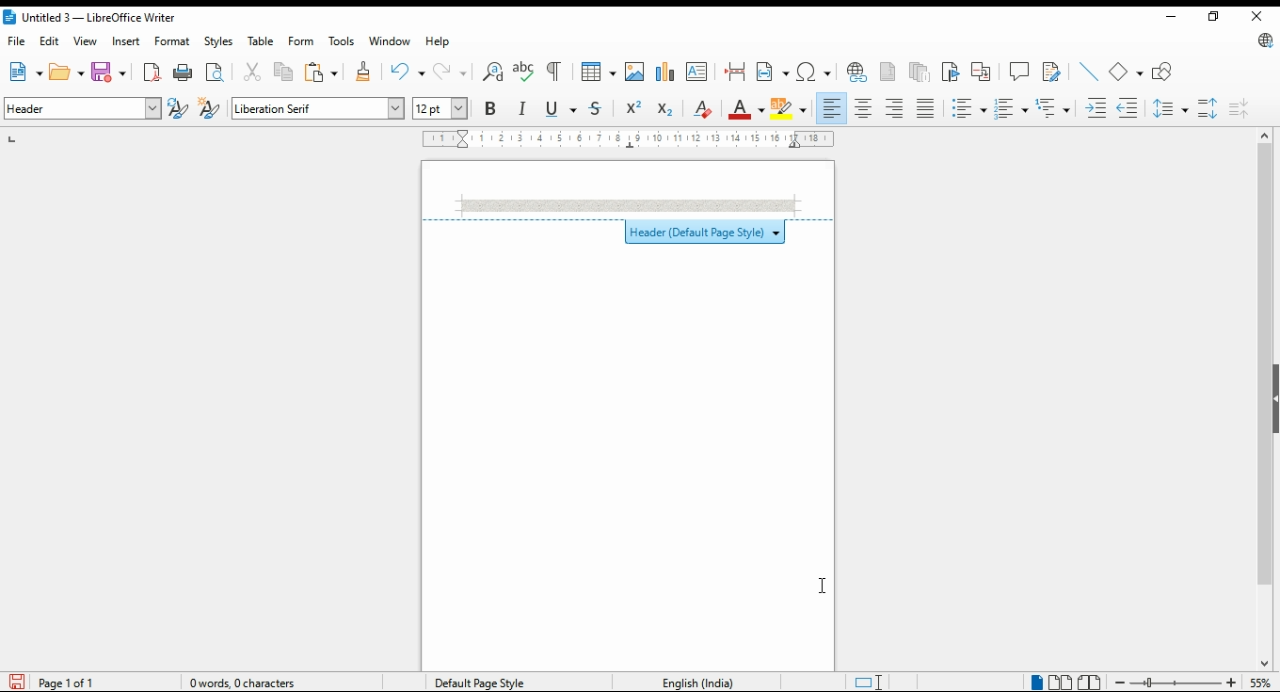 This screenshot has height=692, width=1280. I want to click on libre office update, so click(1262, 42).